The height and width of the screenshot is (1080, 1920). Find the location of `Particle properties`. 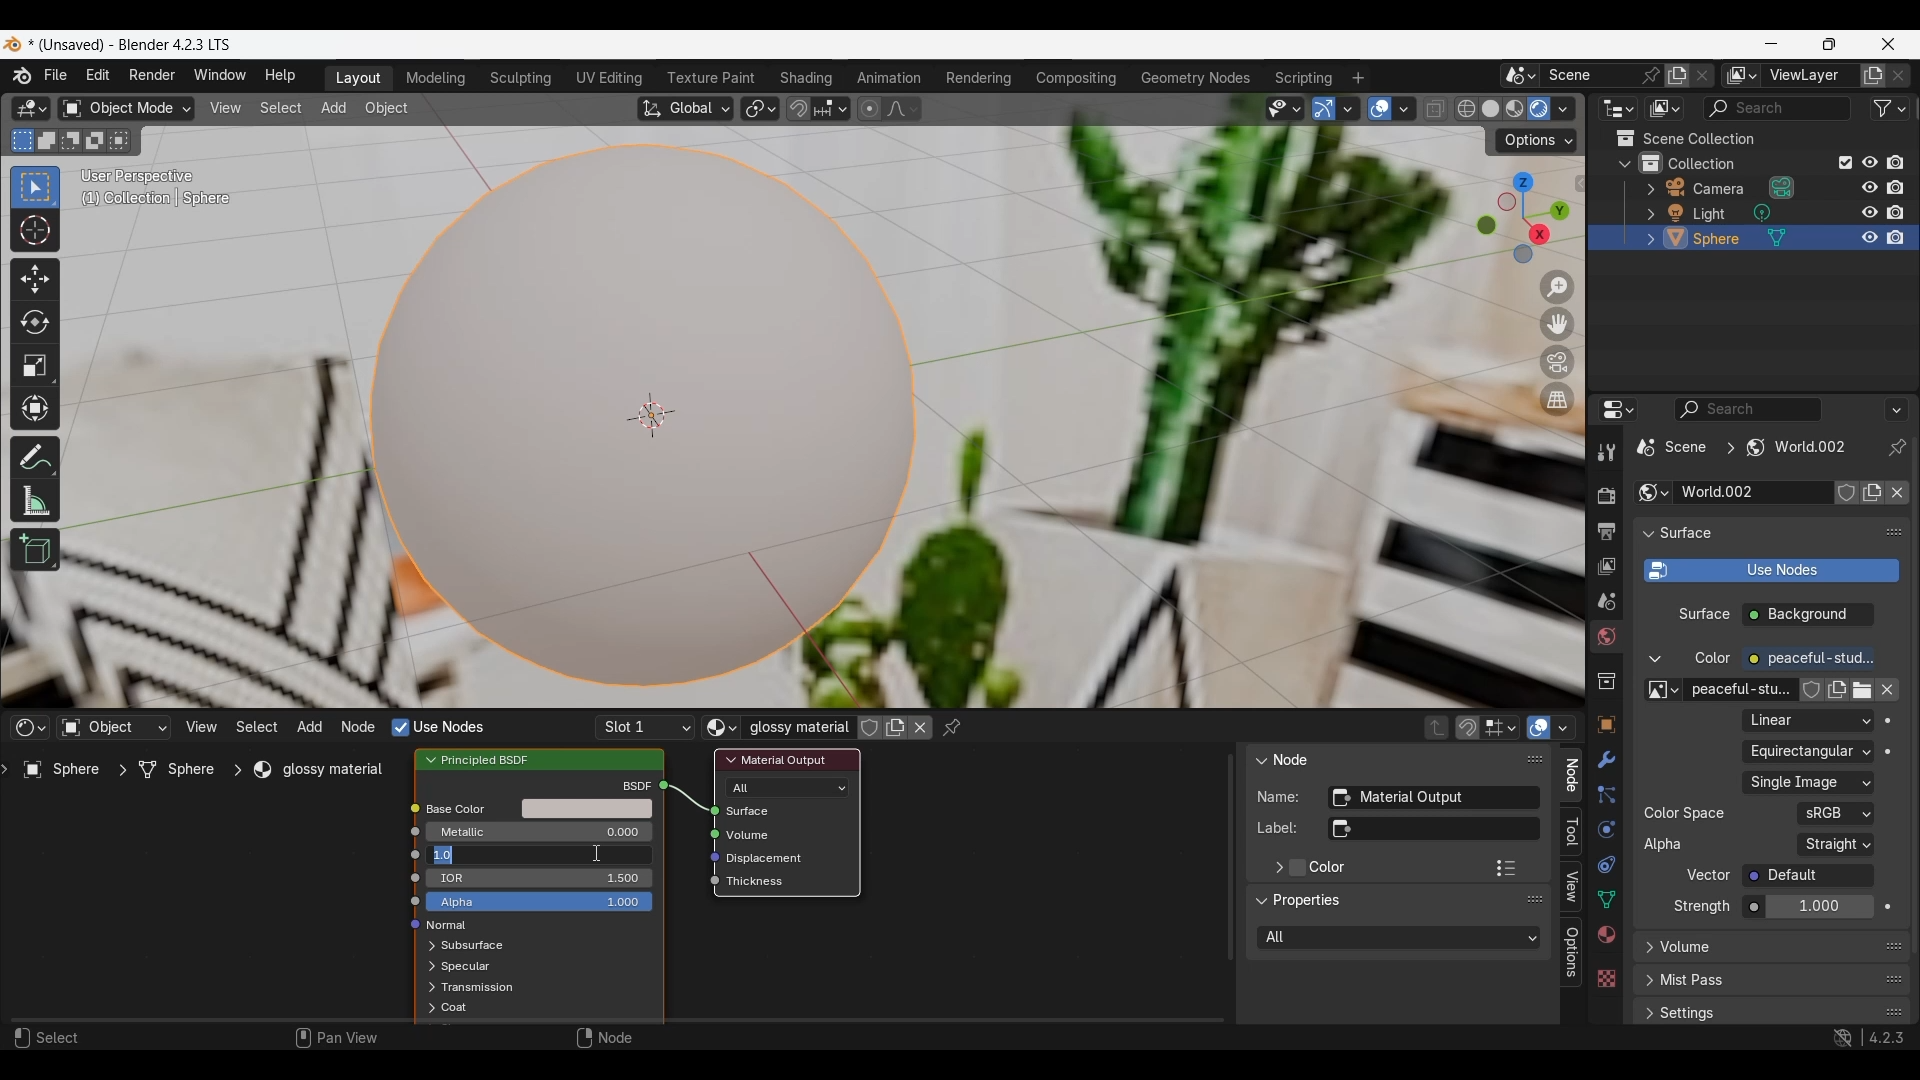

Particle properties is located at coordinates (1605, 795).